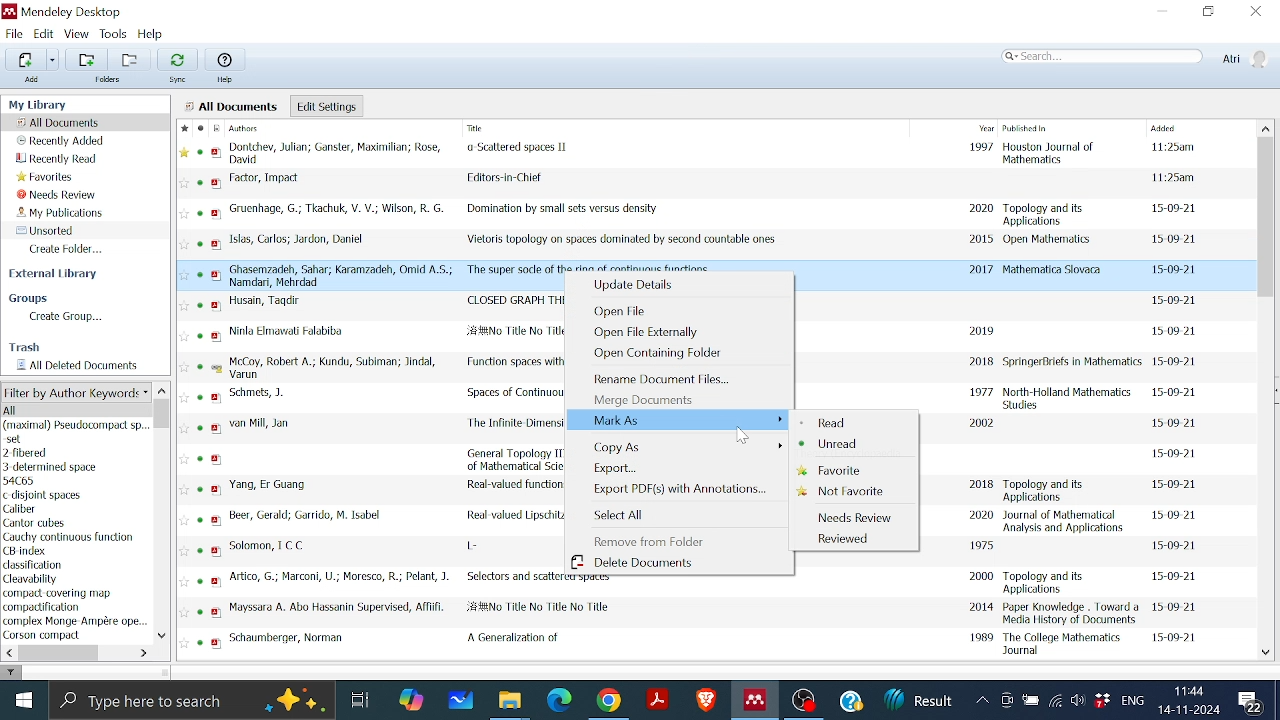 The image size is (1280, 720). What do you see at coordinates (658, 467) in the screenshot?
I see `Export` at bounding box center [658, 467].